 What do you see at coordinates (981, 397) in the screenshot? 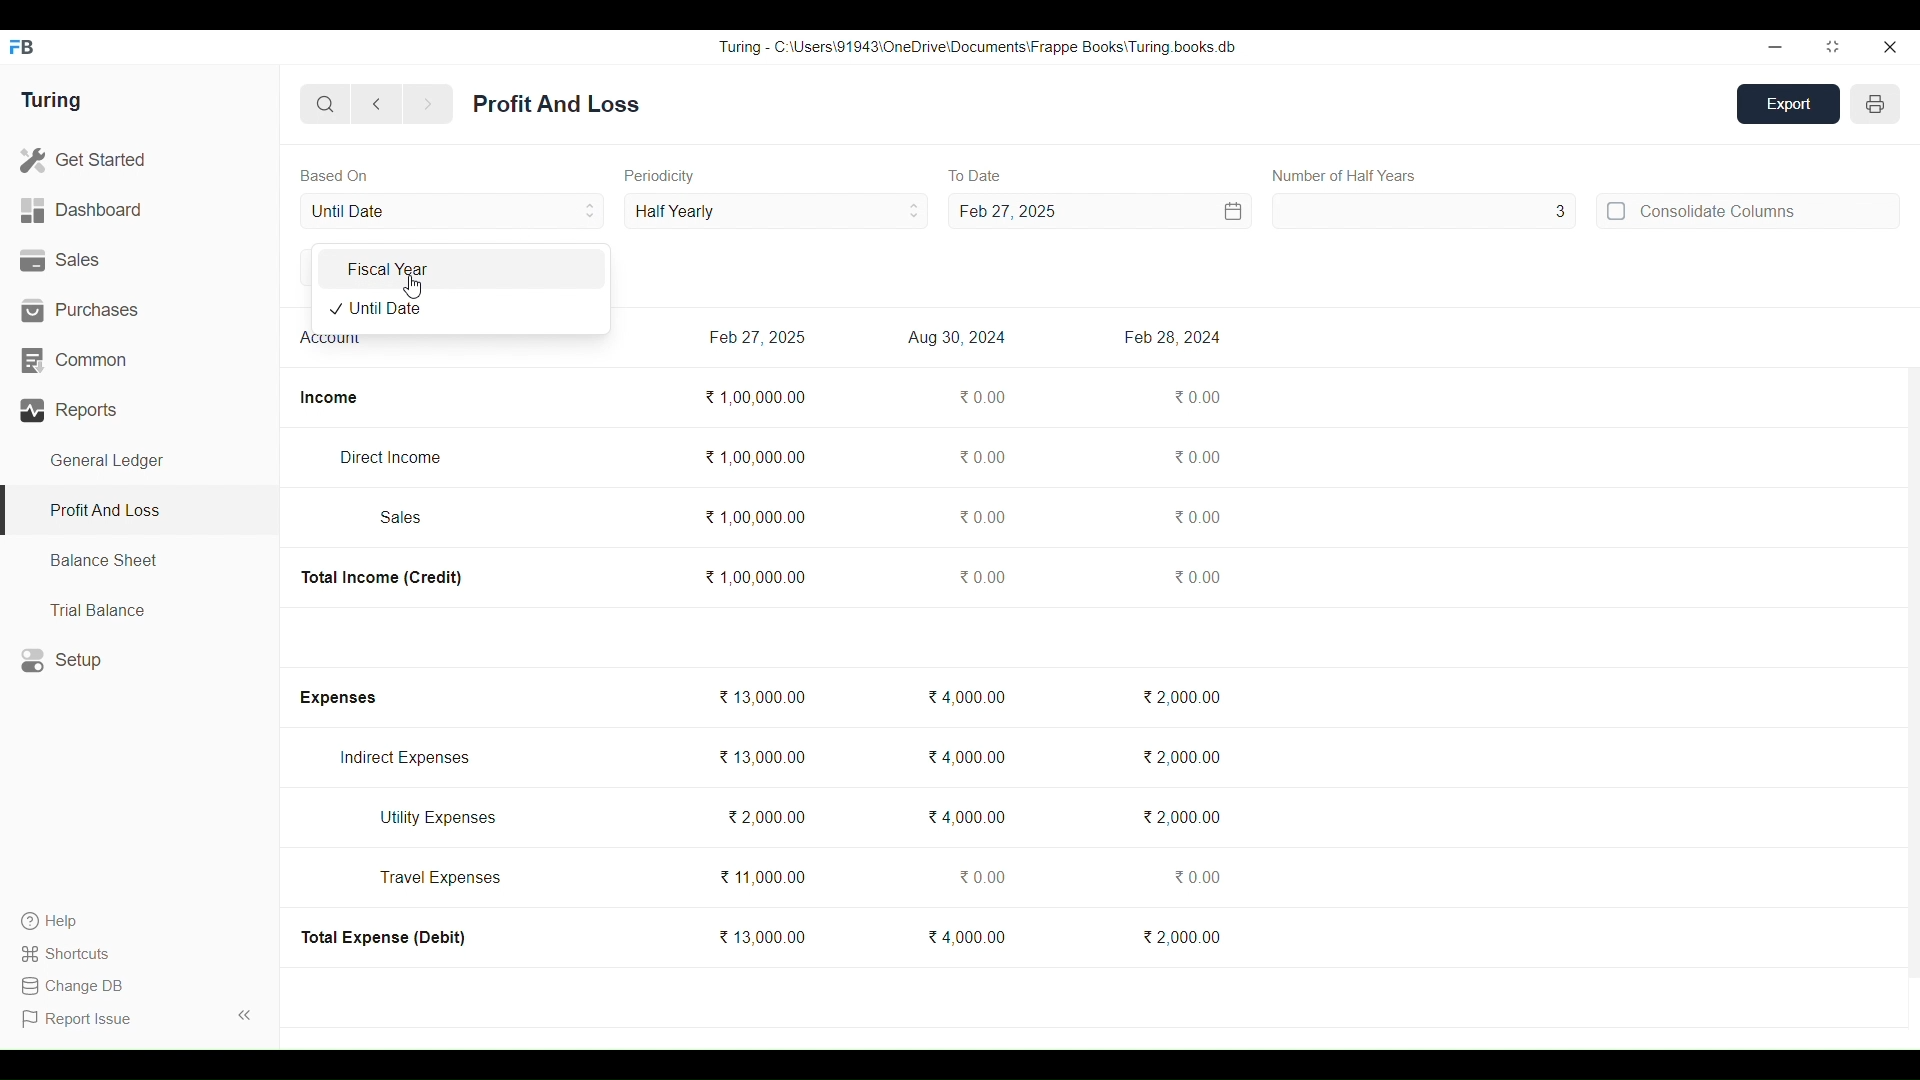
I see `0.00` at bounding box center [981, 397].